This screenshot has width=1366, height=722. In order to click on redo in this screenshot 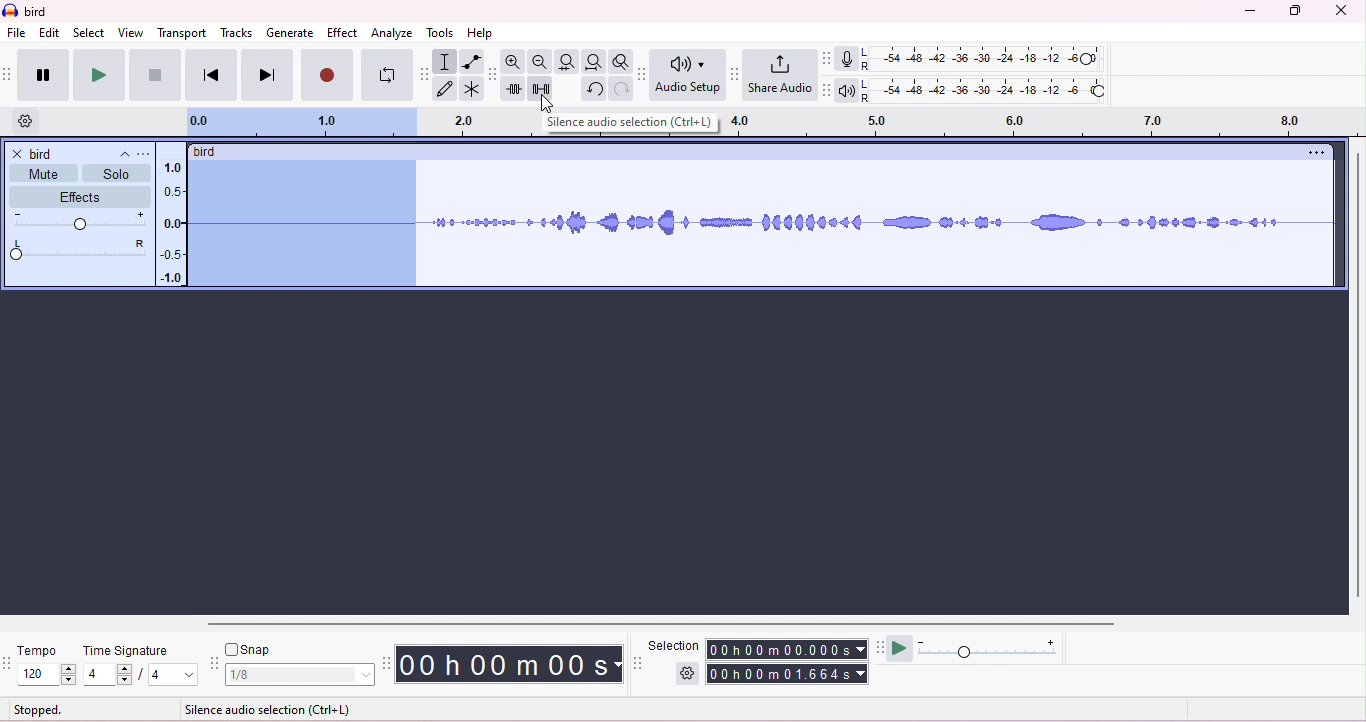, I will do `click(624, 90)`.